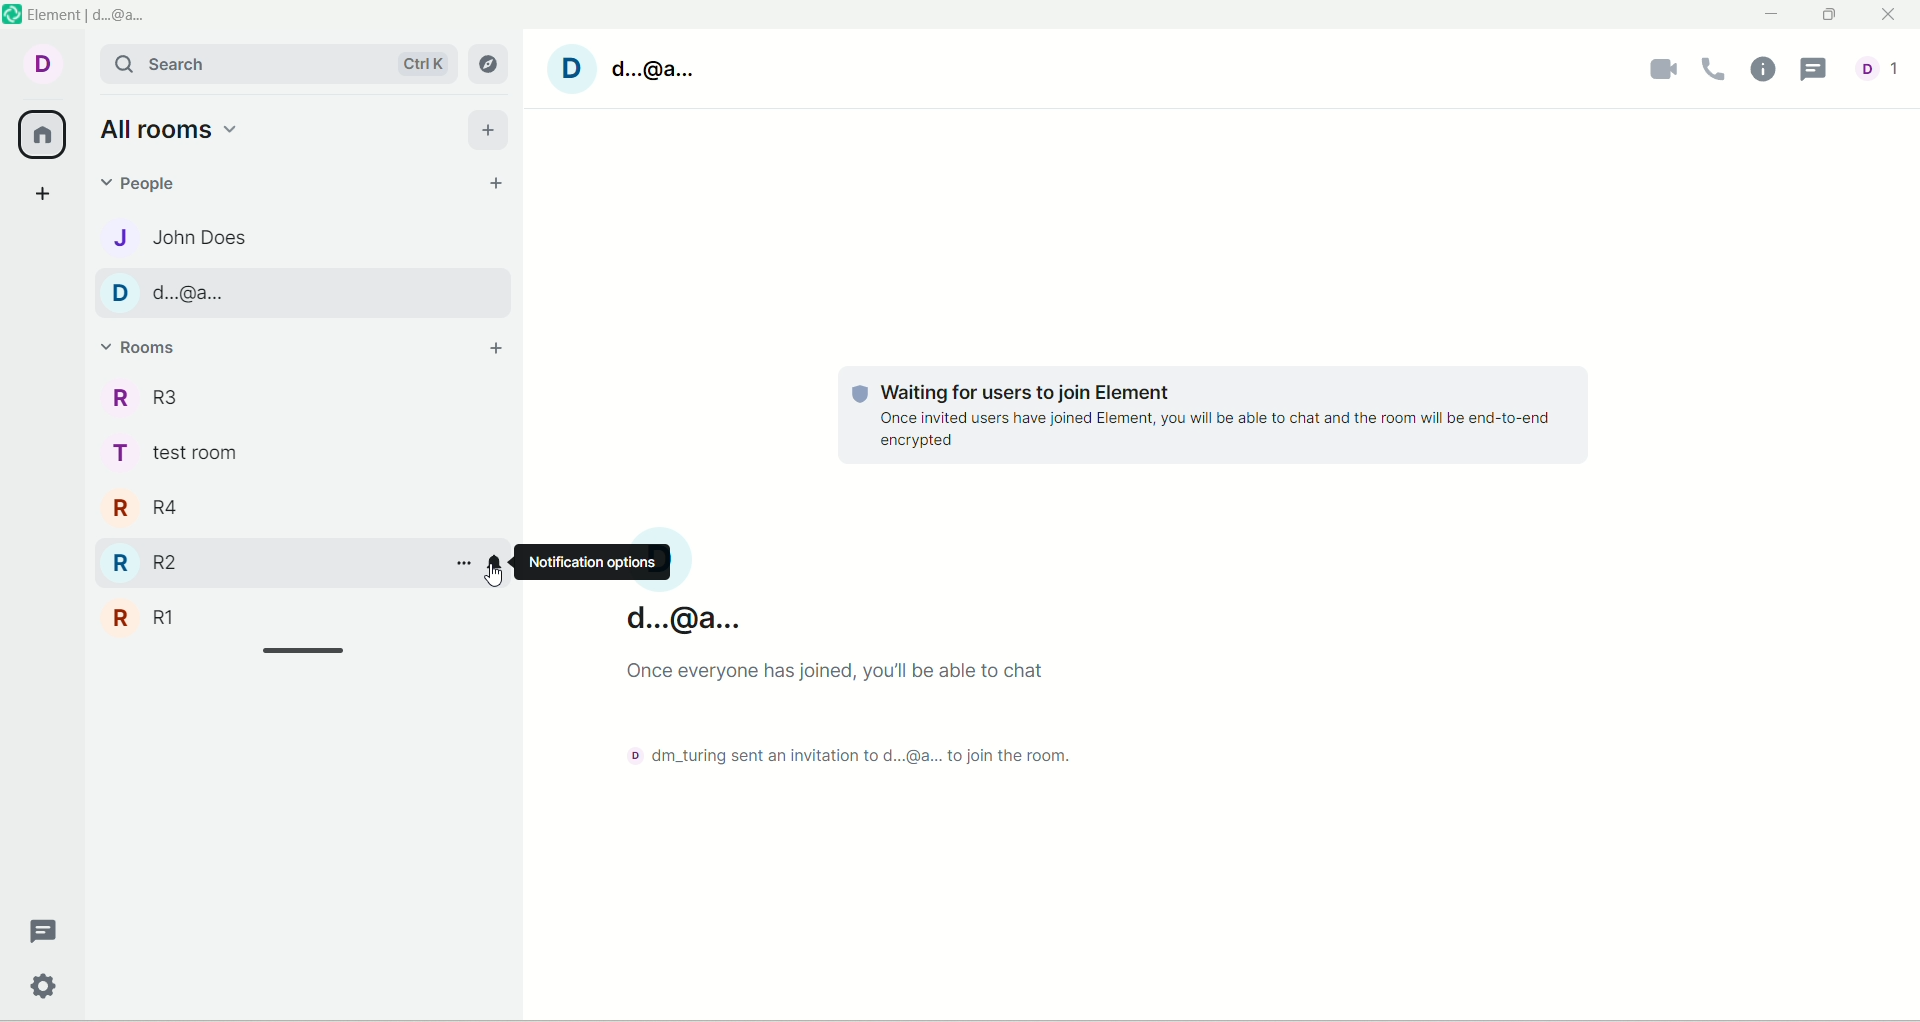 Image resolution: width=1920 pixels, height=1022 pixels. What do you see at coordinates (184, 509) in the screenshot?
I see `room 4` at bounding box center [184, 509].